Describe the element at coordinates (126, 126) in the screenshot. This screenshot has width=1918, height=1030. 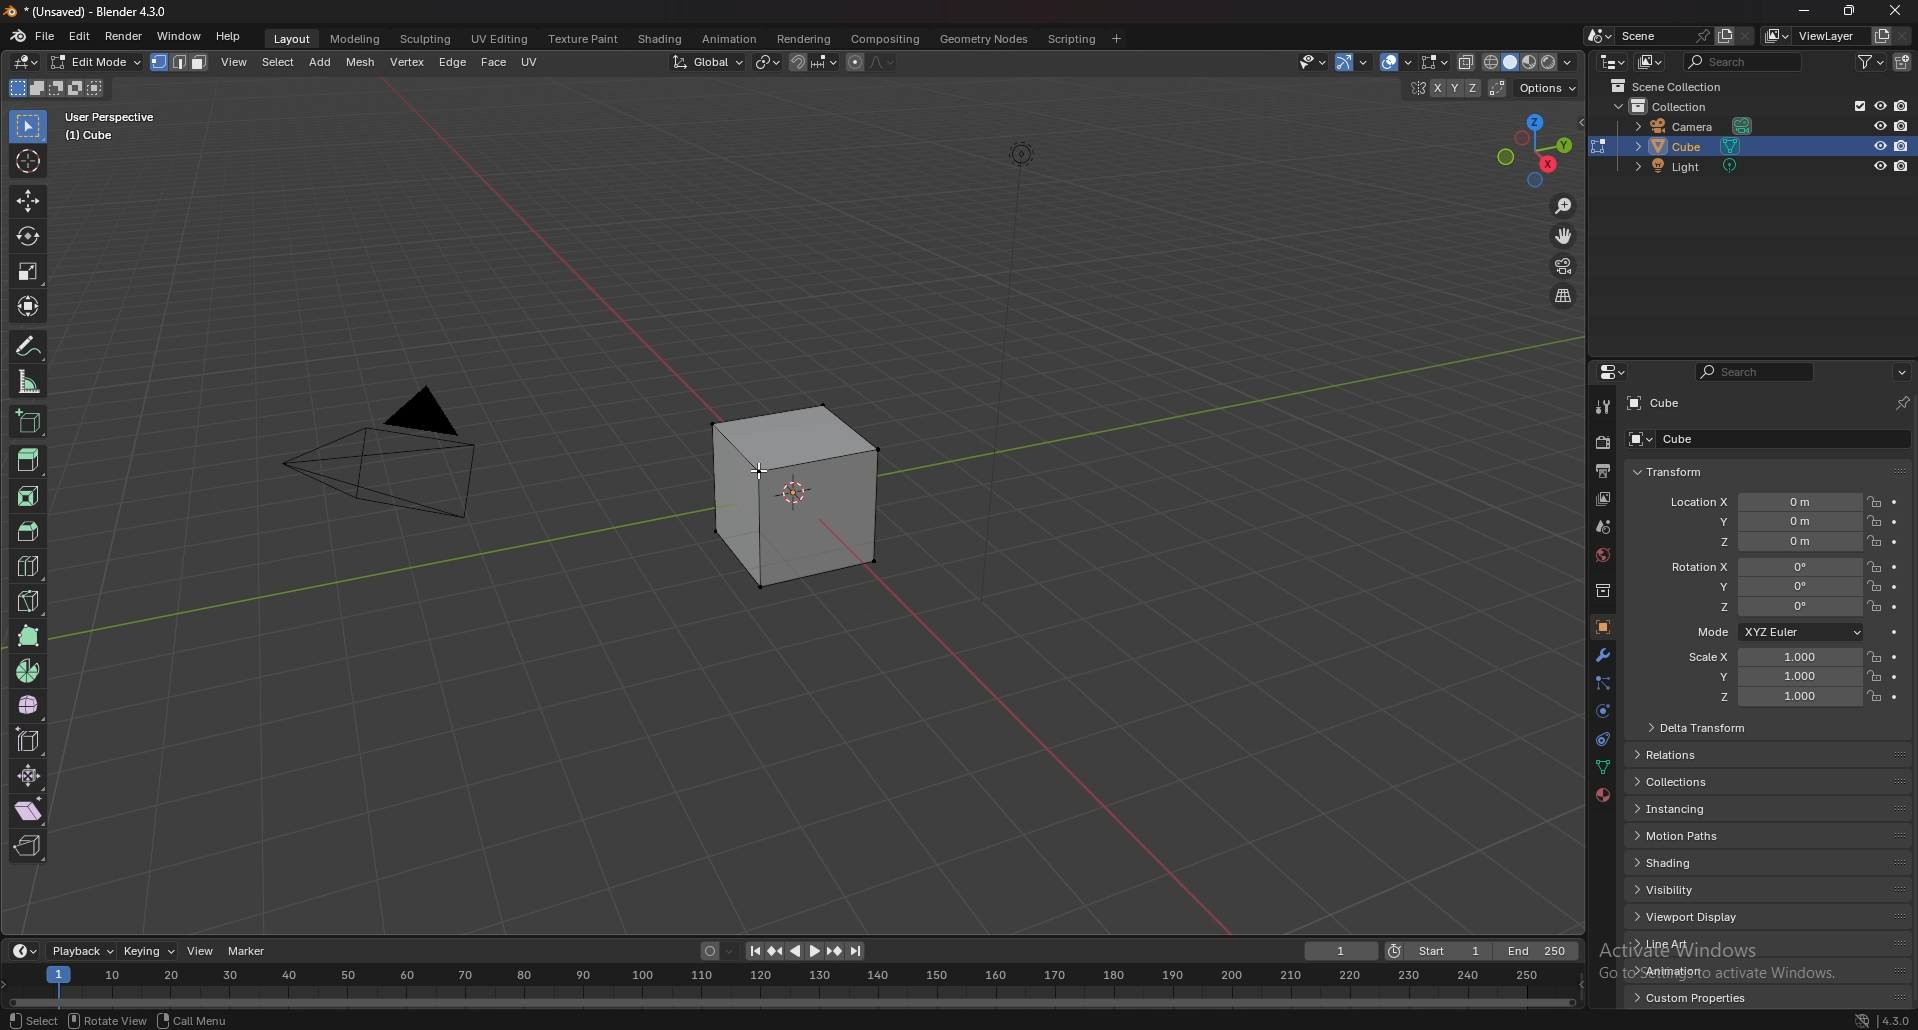
I see `user perspective` at that location.